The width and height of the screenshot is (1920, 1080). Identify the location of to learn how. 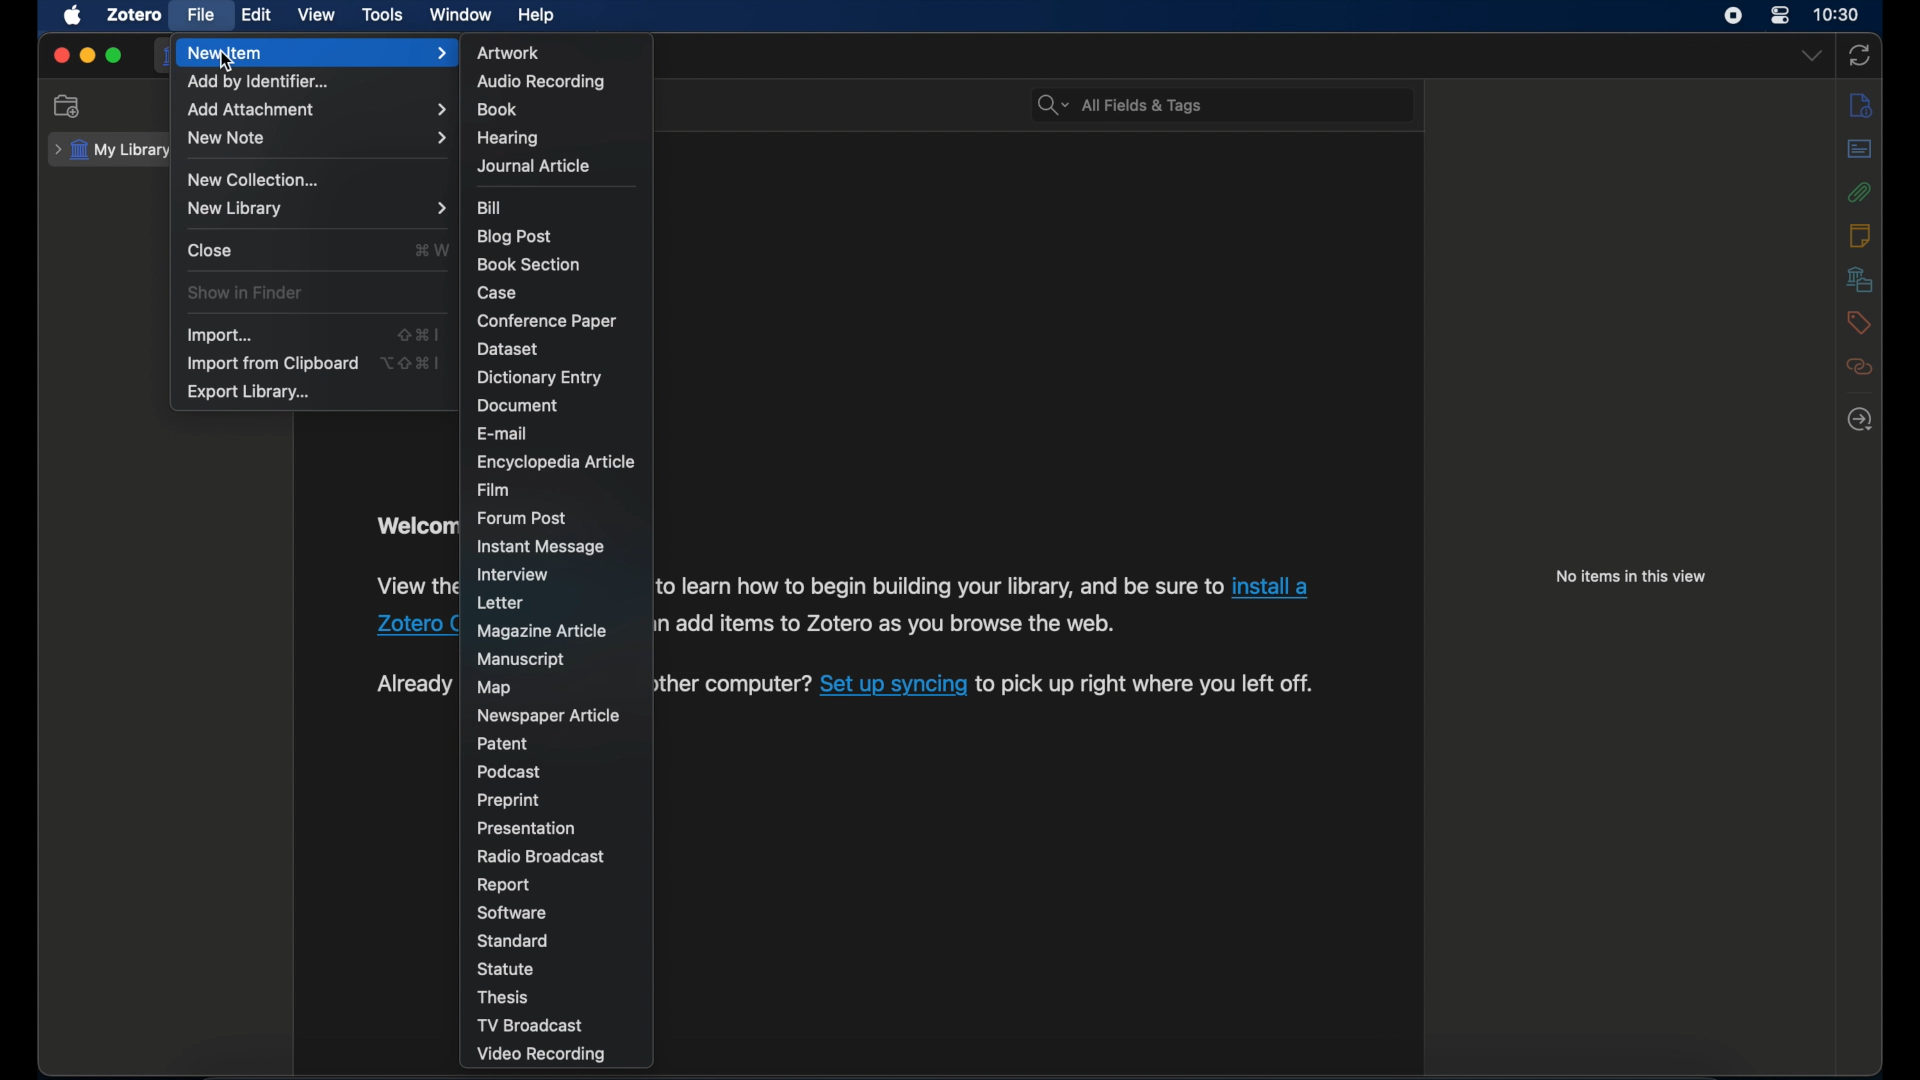
(938, 586).